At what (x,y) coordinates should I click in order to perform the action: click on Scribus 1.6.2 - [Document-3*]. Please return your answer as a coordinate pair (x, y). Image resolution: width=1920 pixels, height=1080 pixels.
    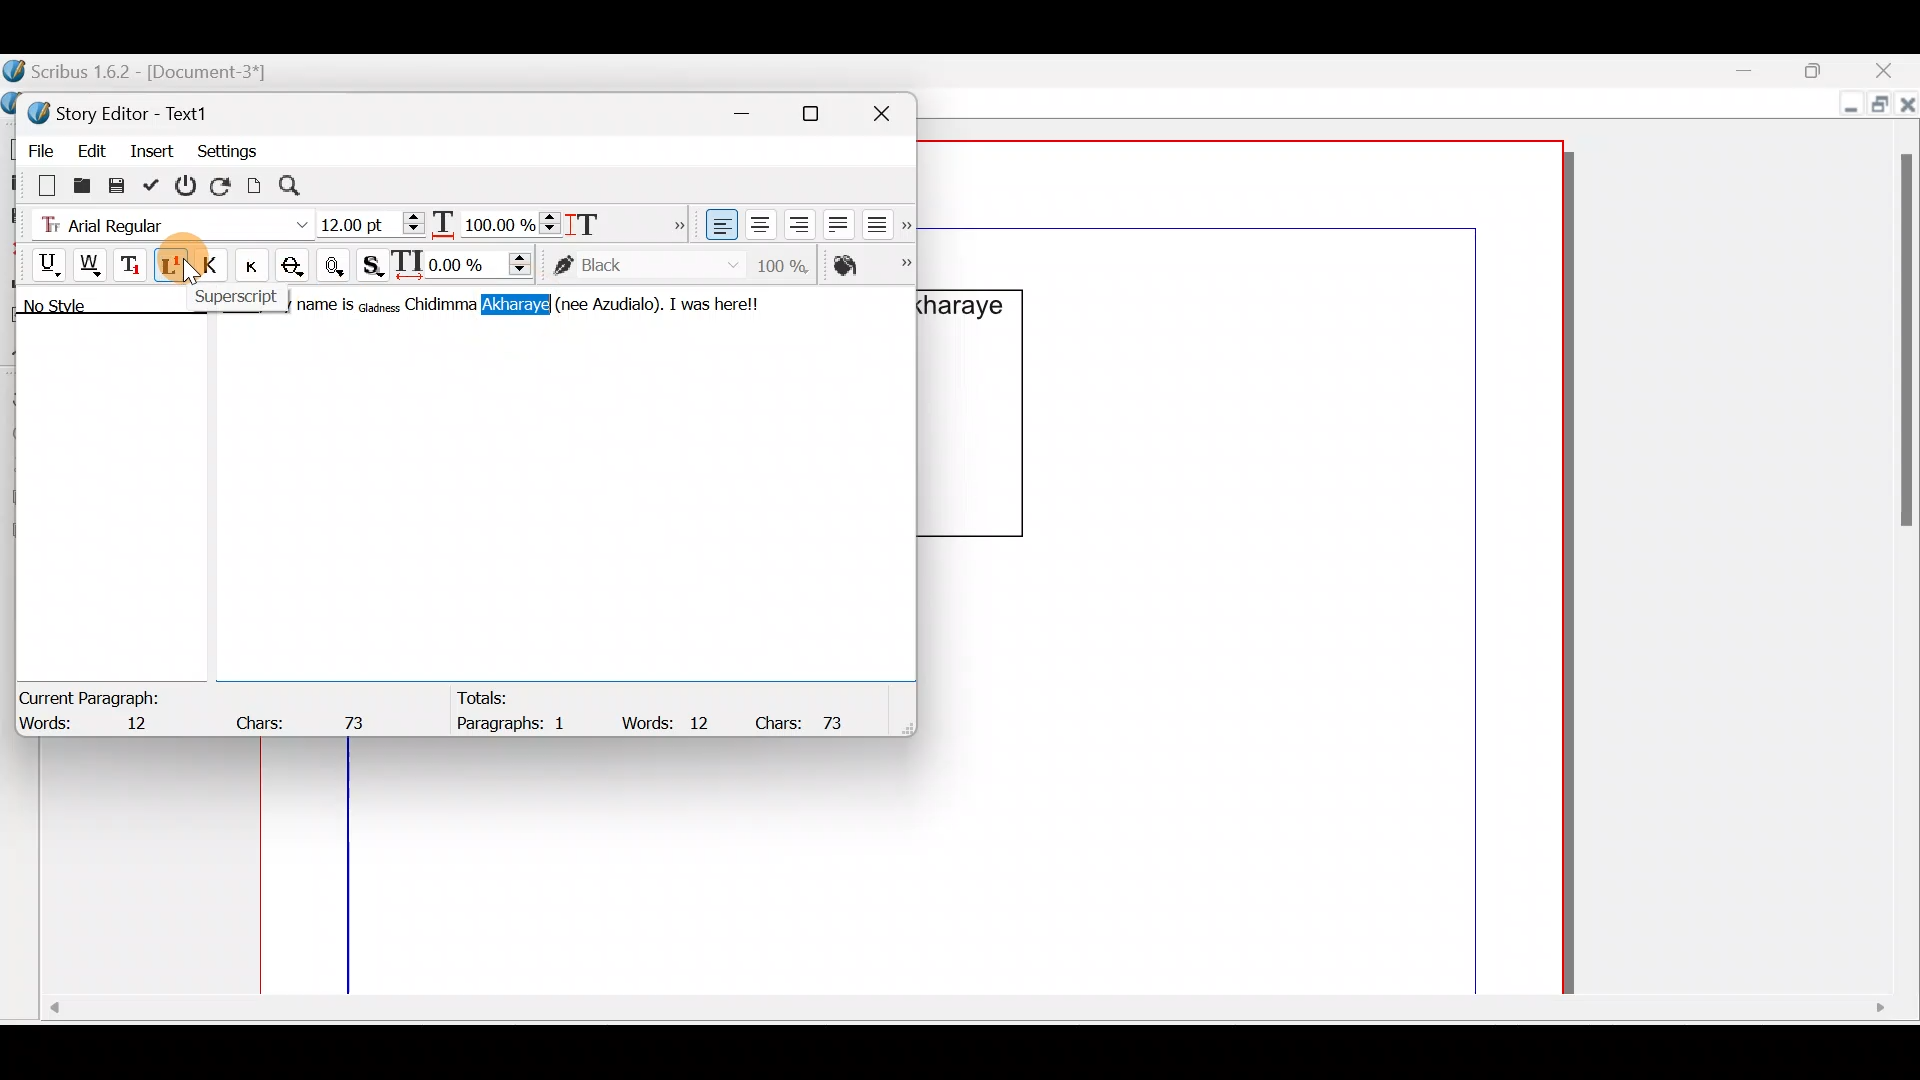
    Looking at the image, I should click on (158, 73).